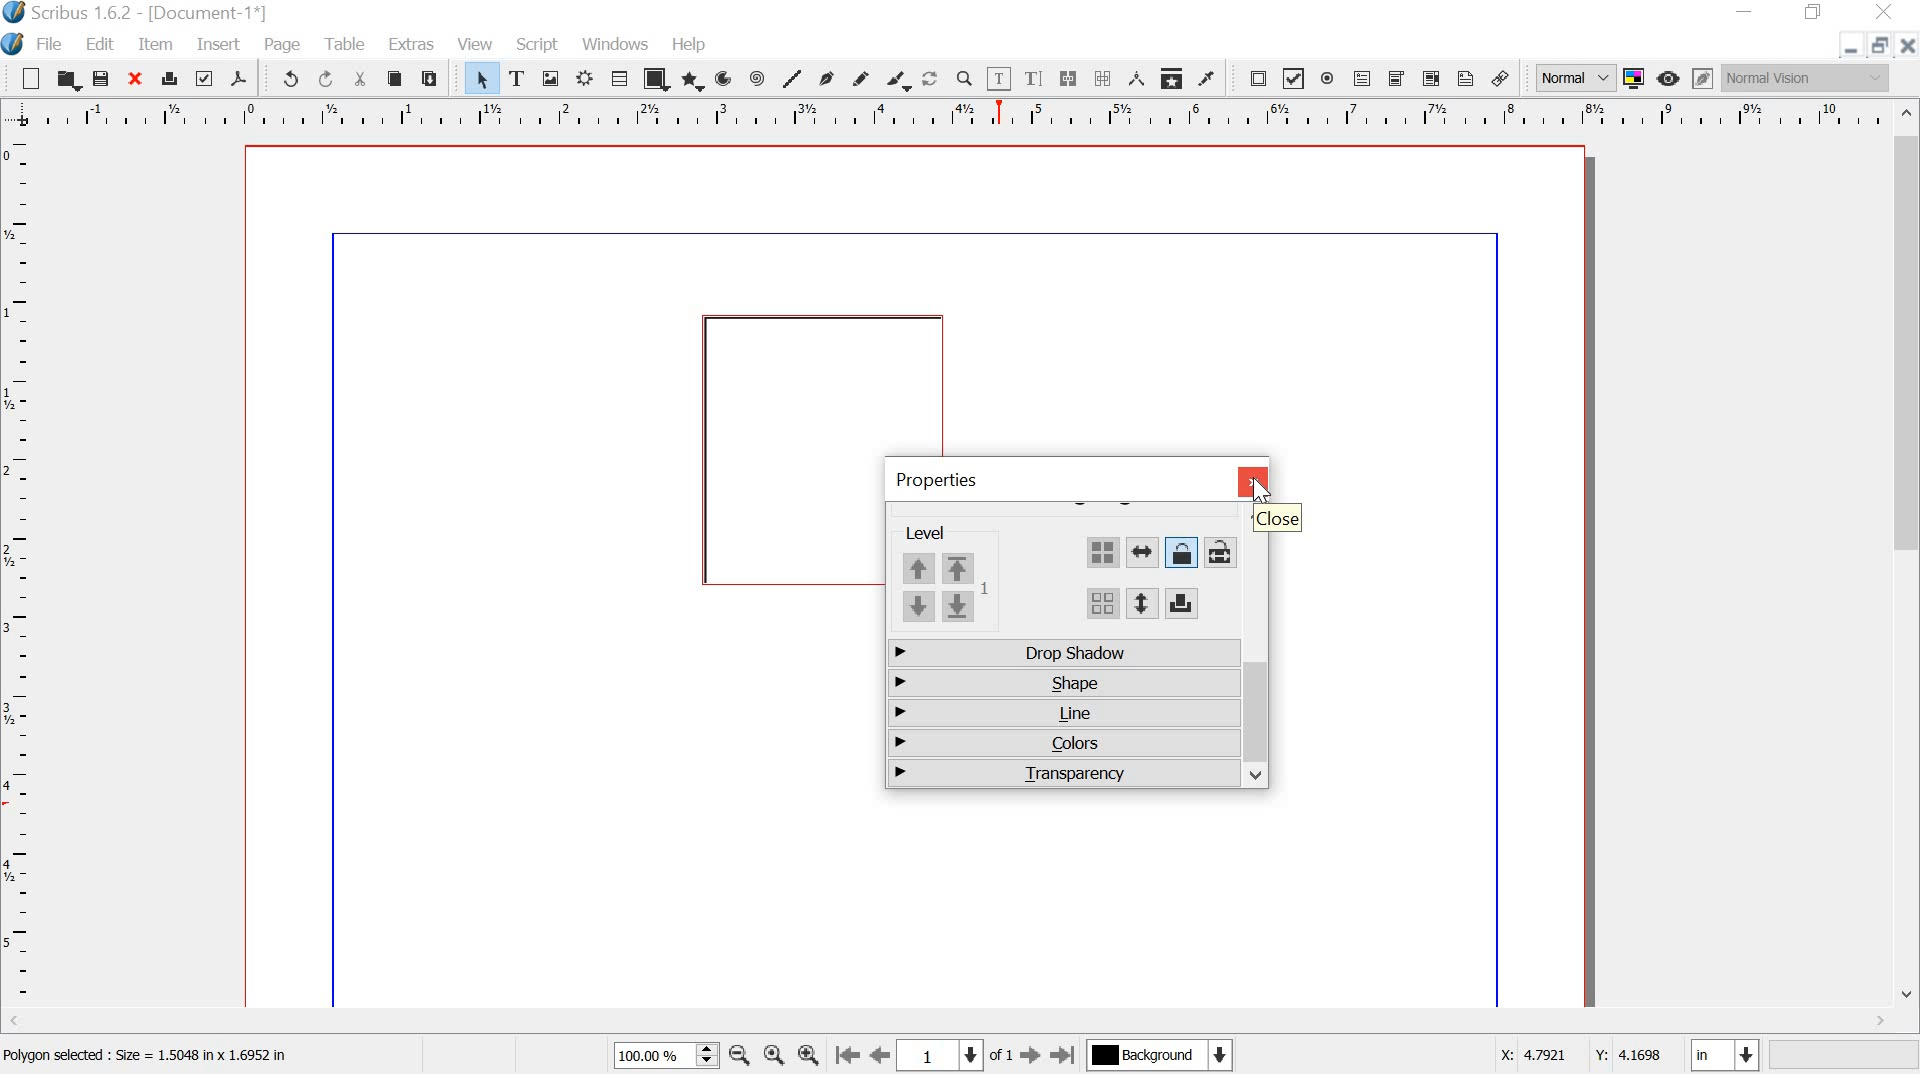 The height and width of the screenshot is (1074, 1920). What do you see at coordinates (1209, 80) in the screenshot?
I see `eye dropper` at bounding box center [1209, 80].